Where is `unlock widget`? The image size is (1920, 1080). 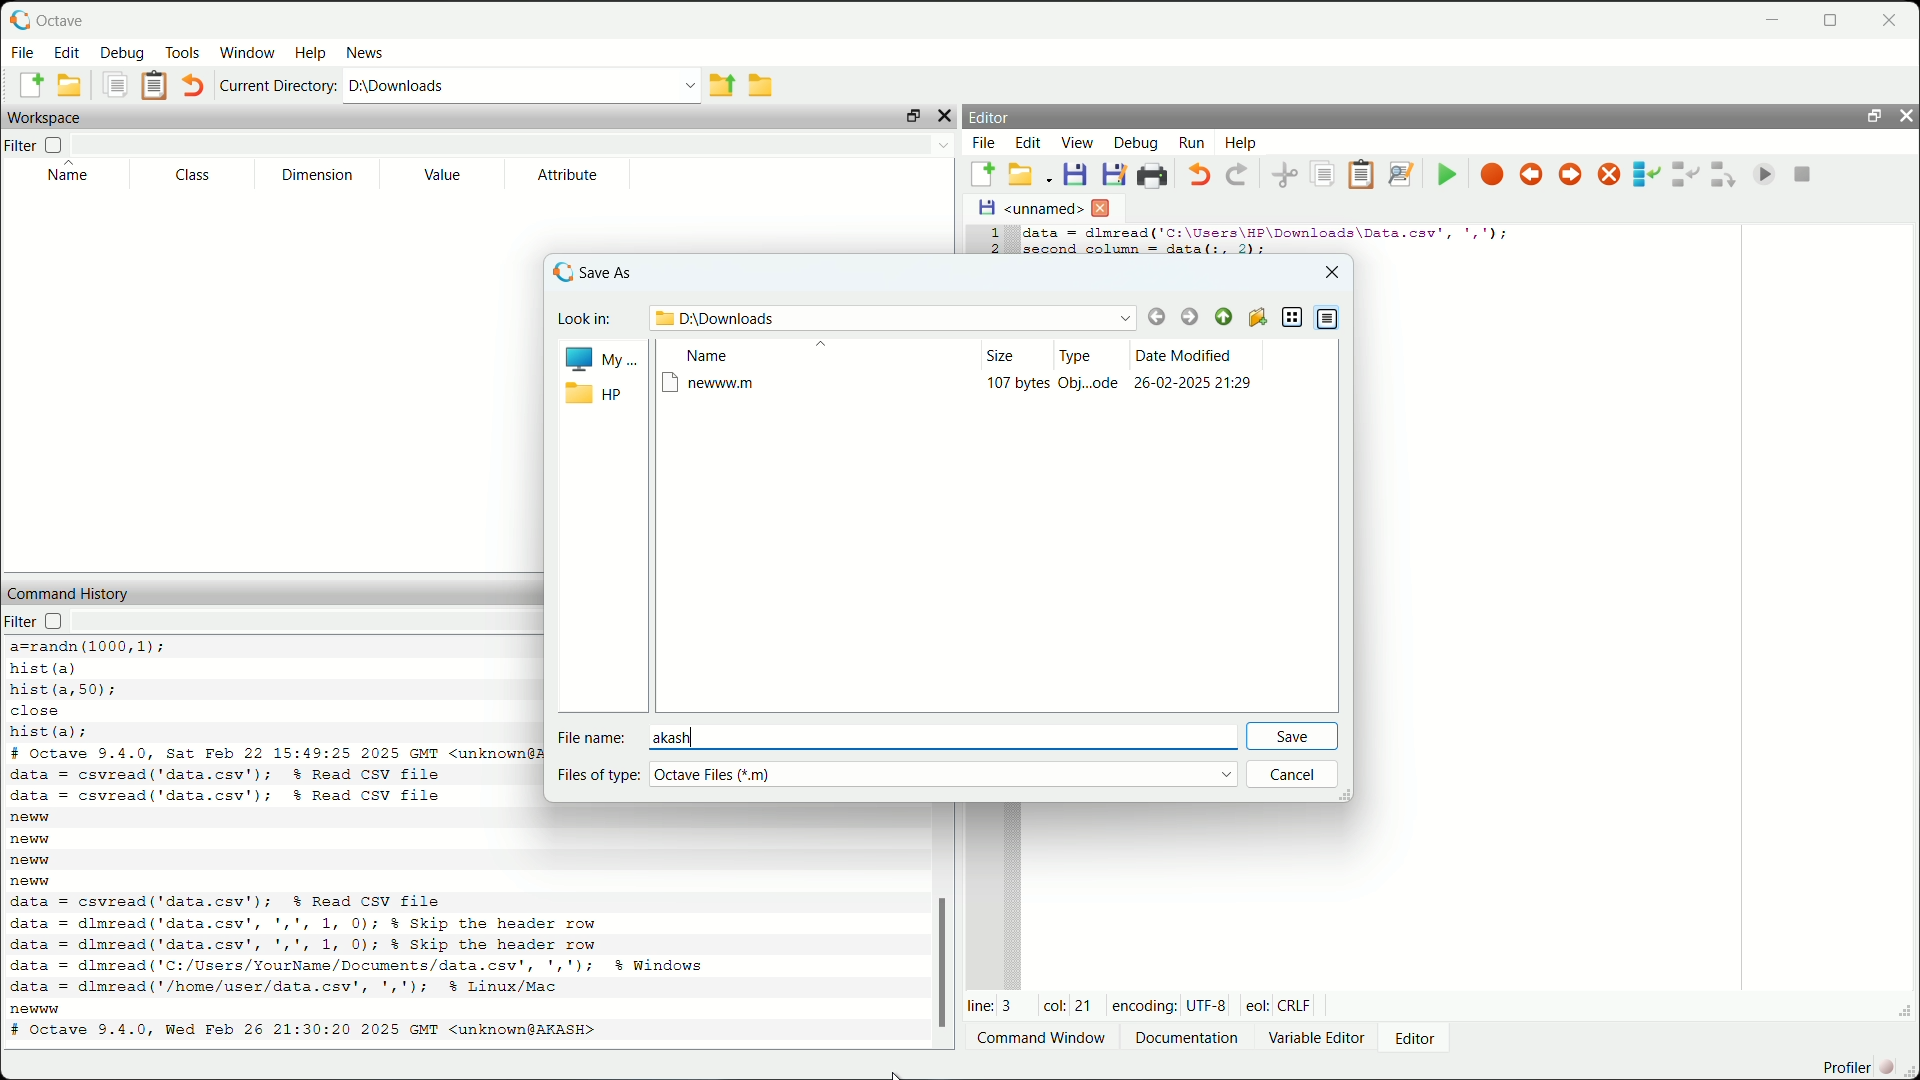
unlock widget is located at coordinates (1871, 114).